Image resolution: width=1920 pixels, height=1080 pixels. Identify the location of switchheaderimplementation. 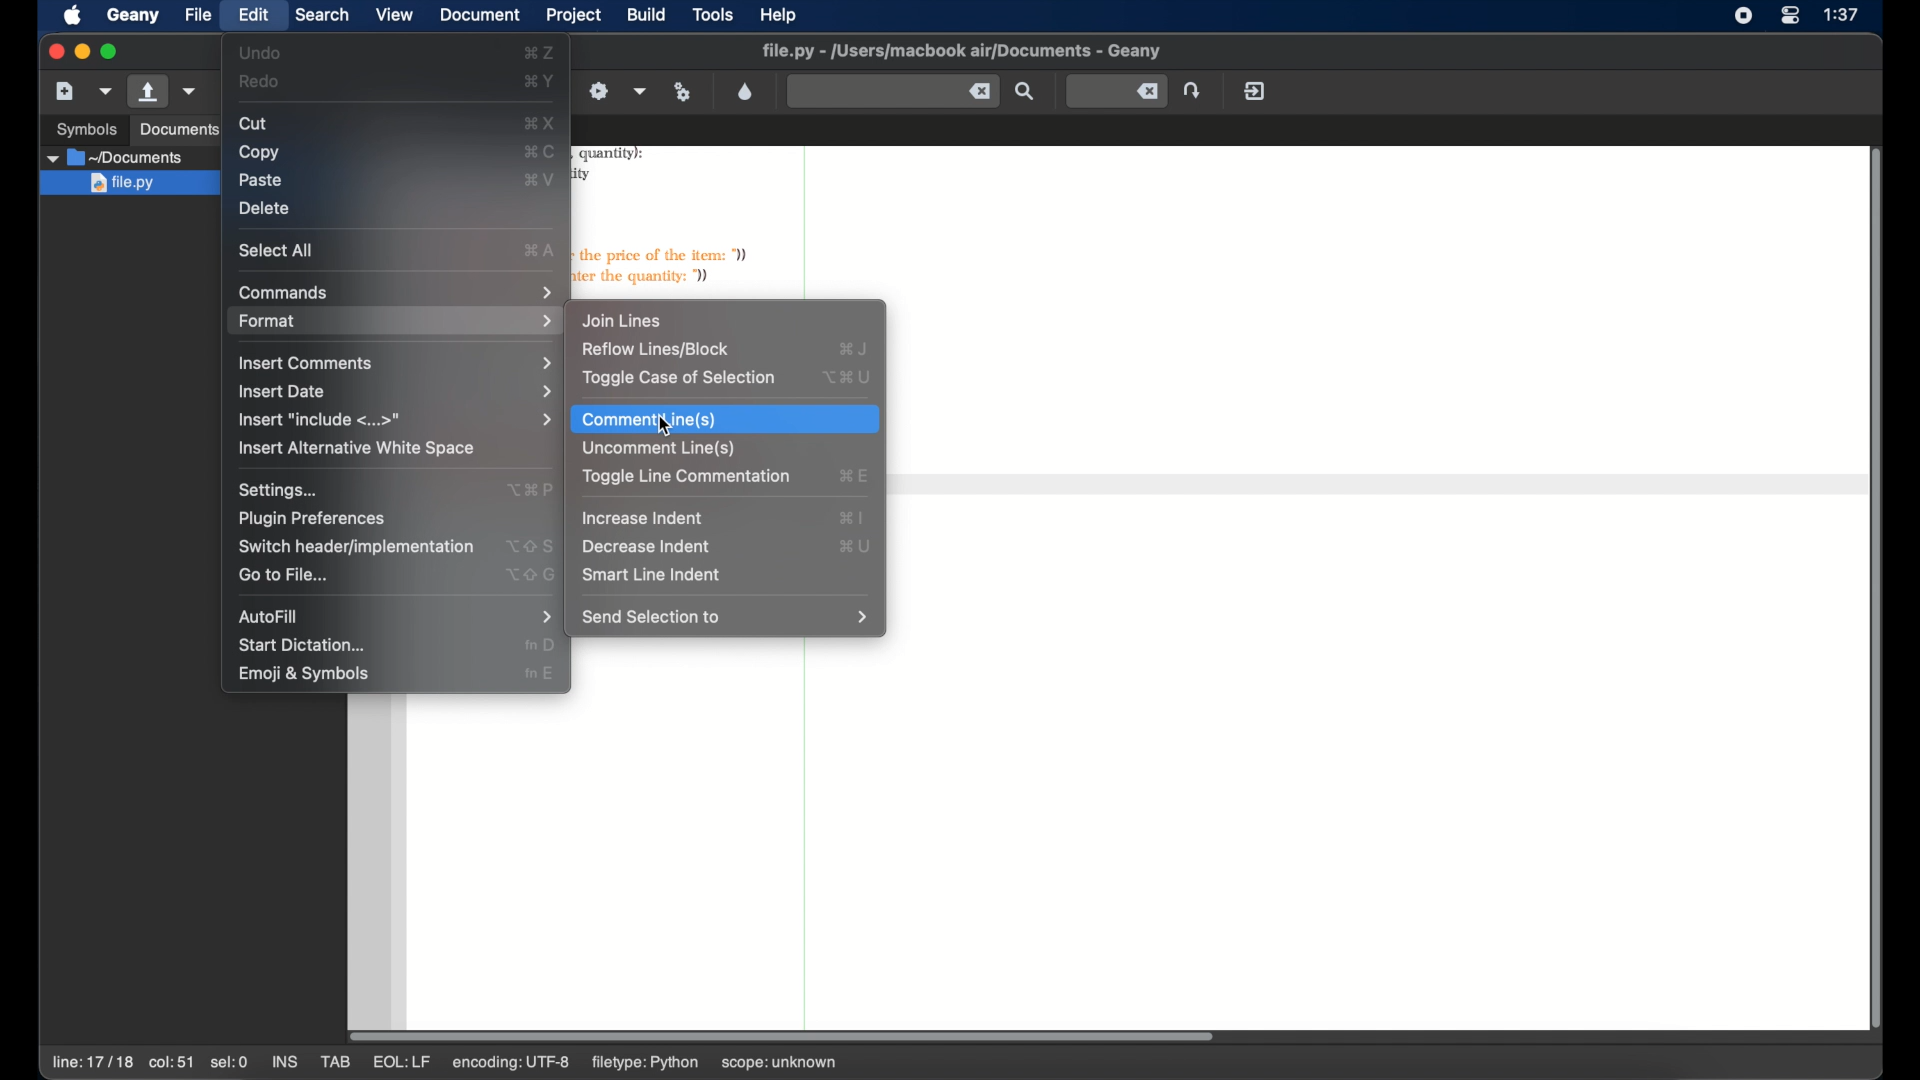
(358, 547).